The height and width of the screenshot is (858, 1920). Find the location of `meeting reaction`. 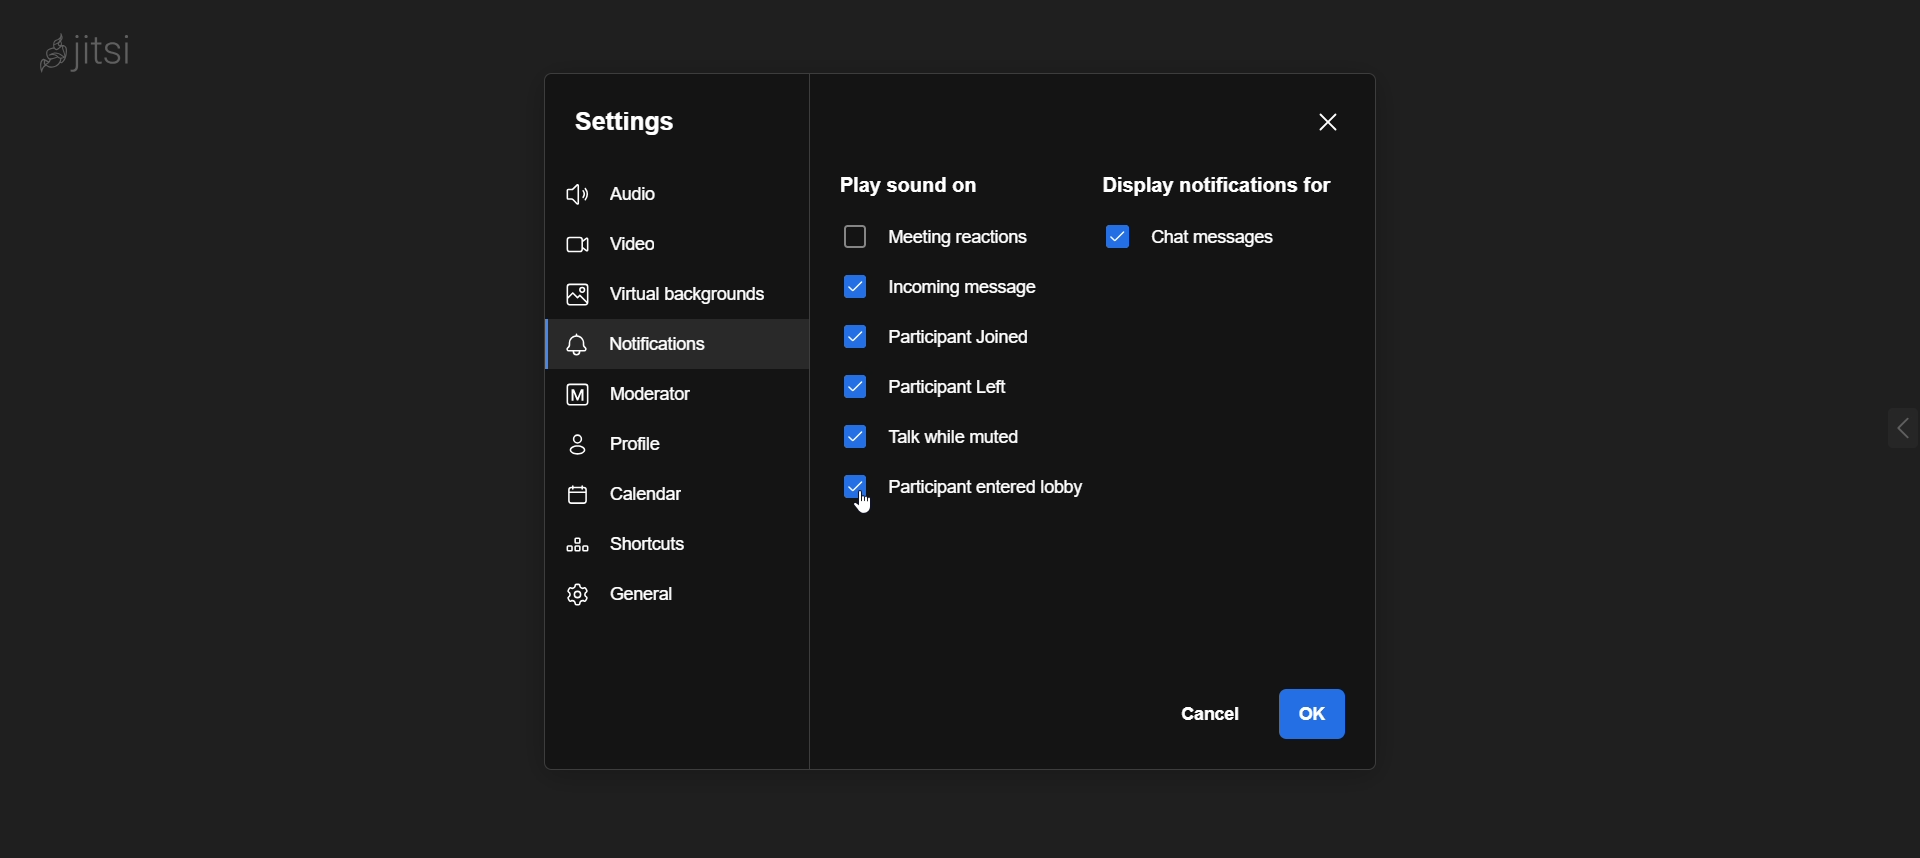

meeting reaction is located at coordinates (942, 237).